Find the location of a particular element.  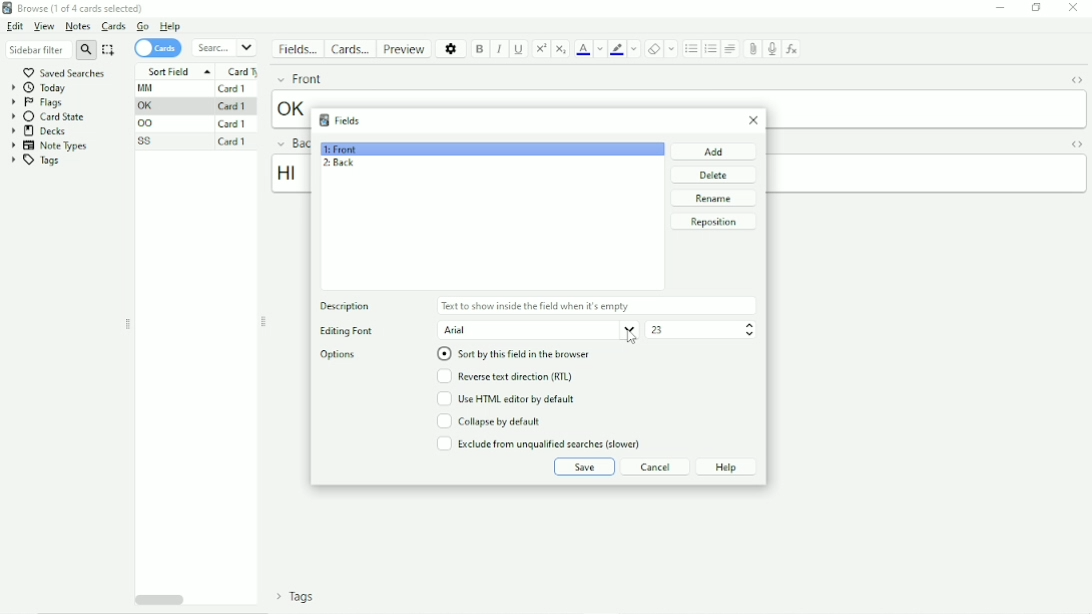

Decrement is located at coordinates (748, 335).